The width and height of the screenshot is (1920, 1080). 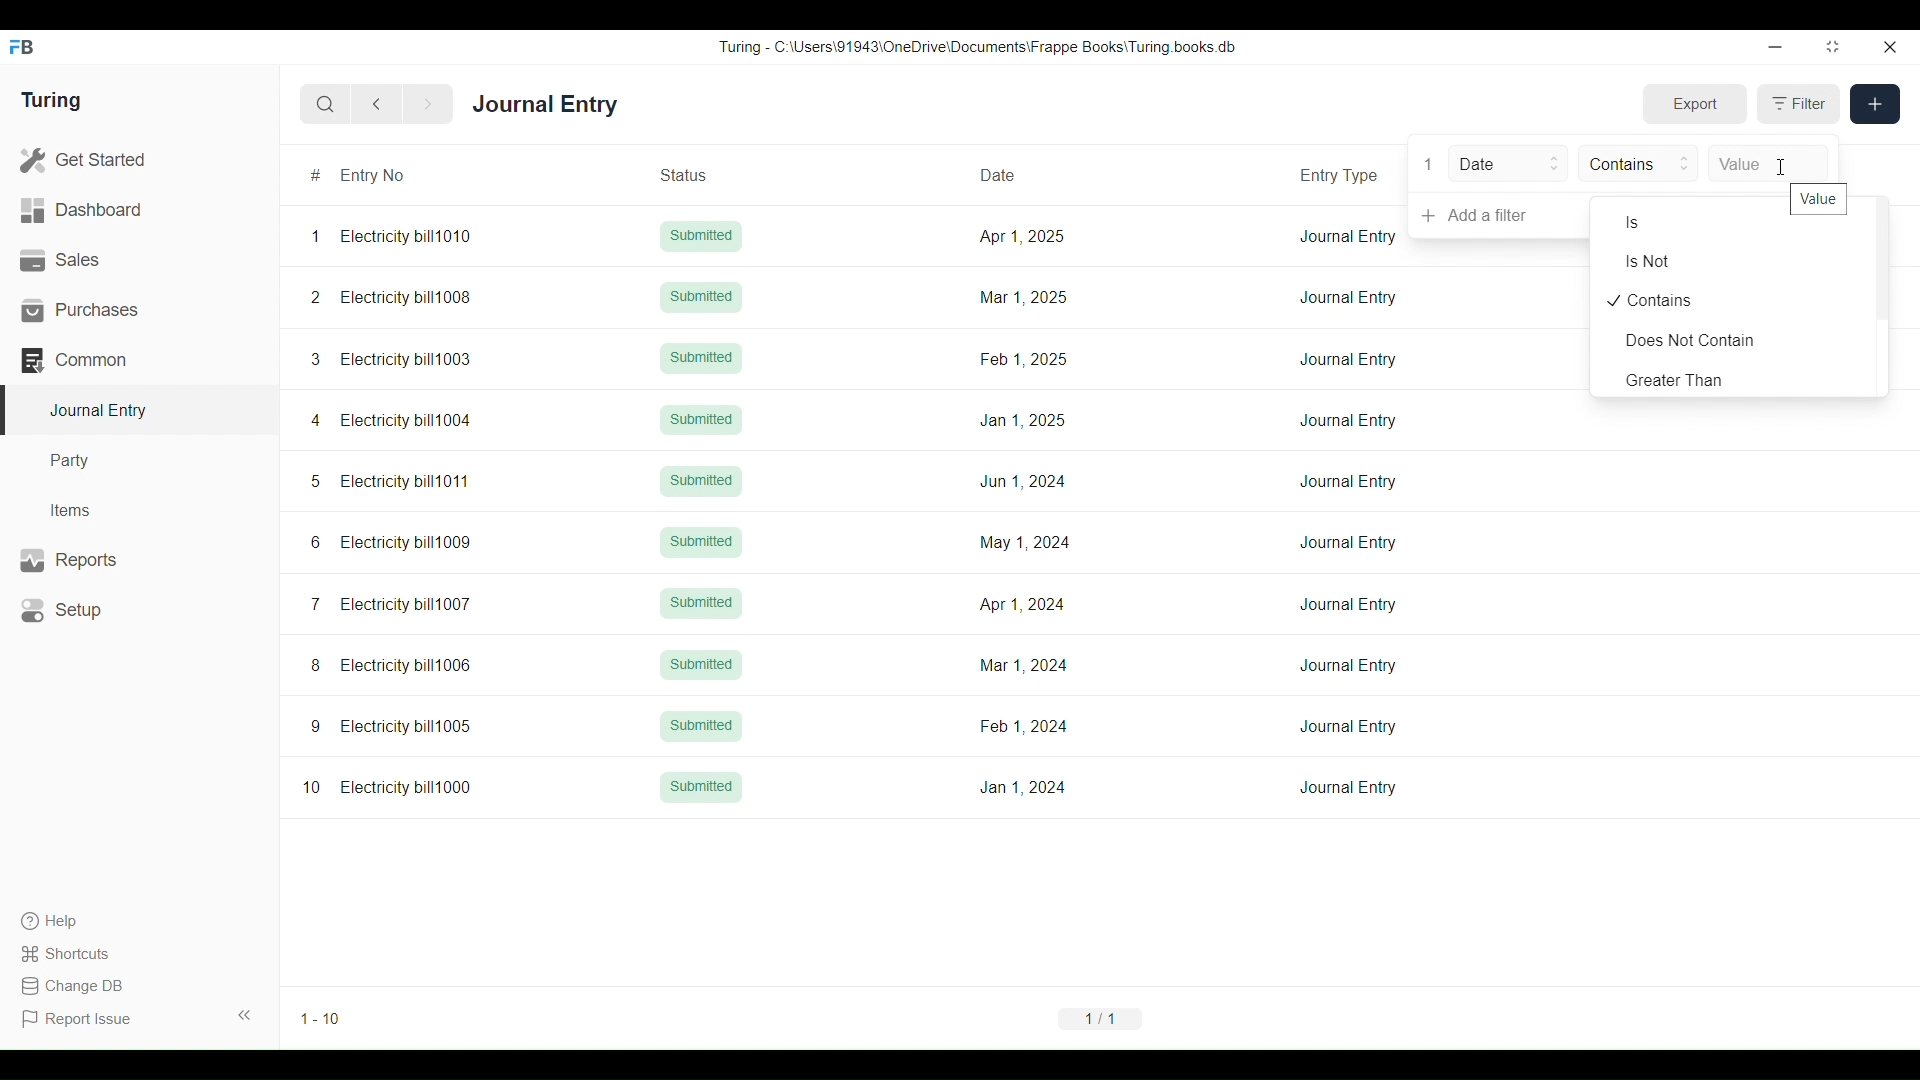 I want to click on Submitted, so click(x=701, y=725).